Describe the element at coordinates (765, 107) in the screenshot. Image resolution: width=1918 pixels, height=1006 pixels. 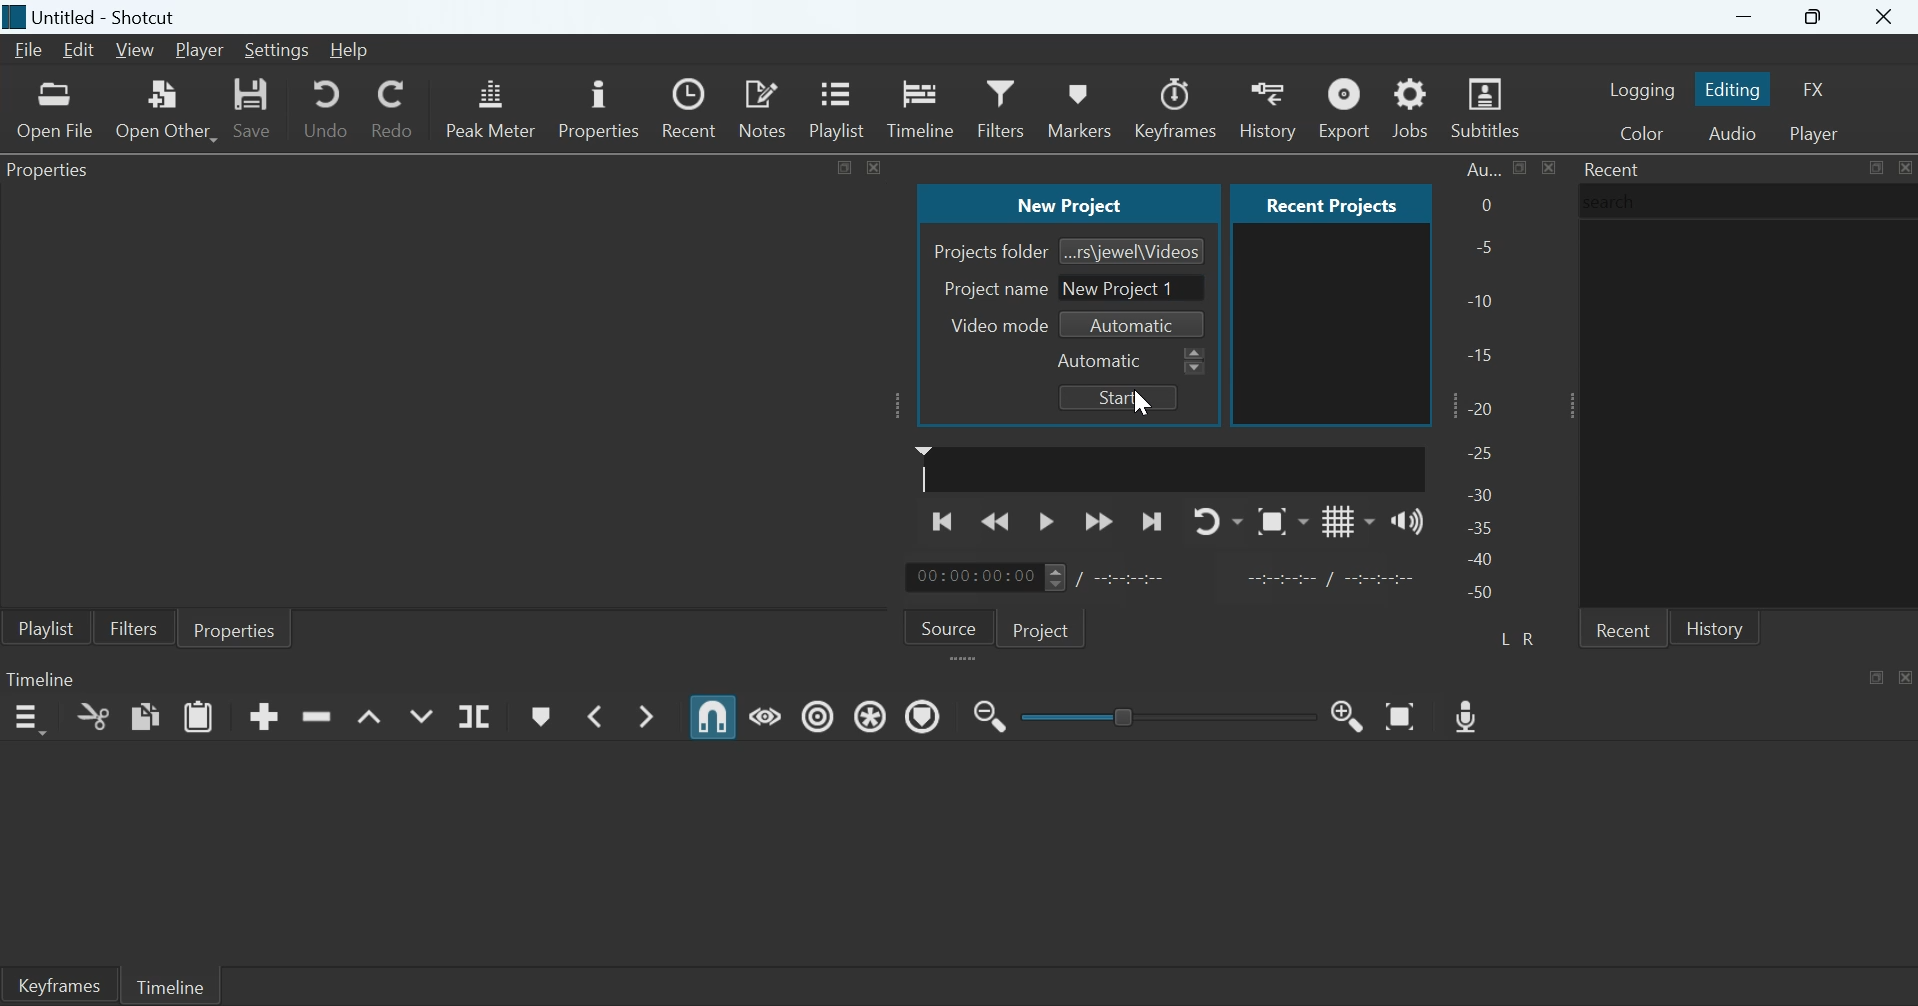
I see `Notes` at that location.